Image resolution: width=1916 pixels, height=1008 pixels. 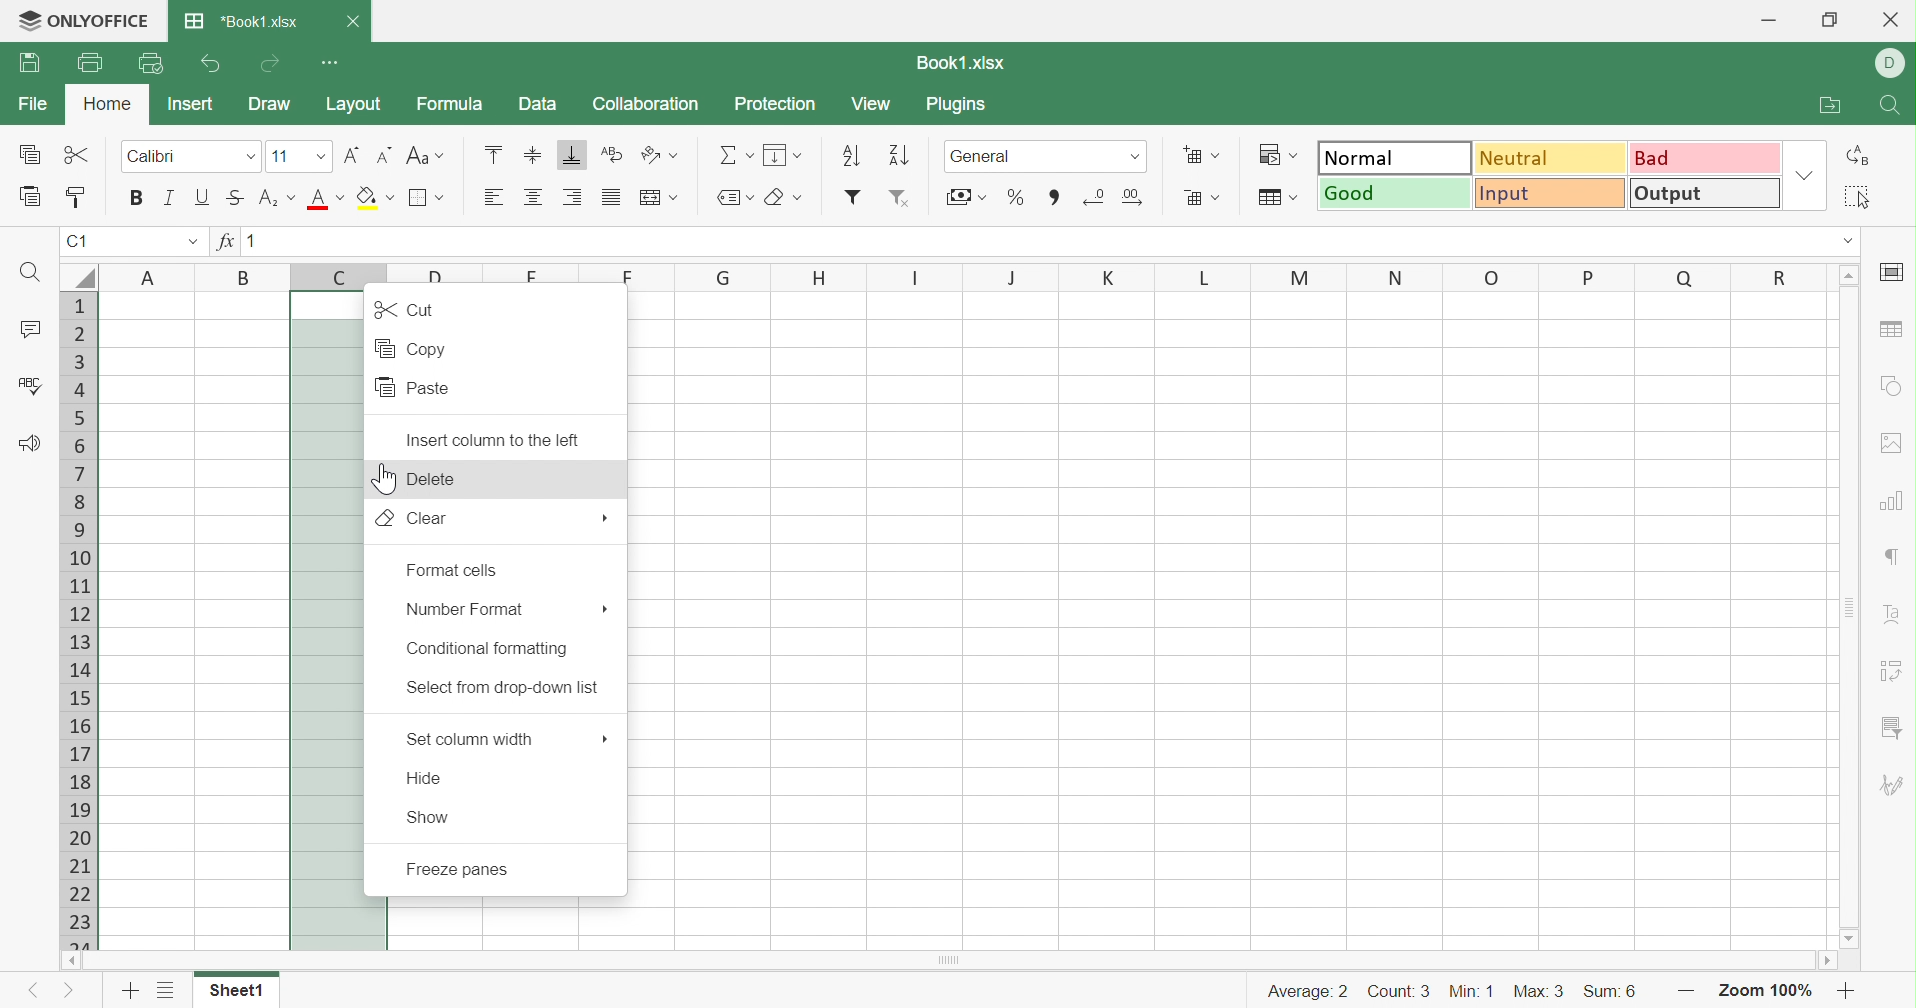 I want to click on Cut, so click(x=77, y=156).